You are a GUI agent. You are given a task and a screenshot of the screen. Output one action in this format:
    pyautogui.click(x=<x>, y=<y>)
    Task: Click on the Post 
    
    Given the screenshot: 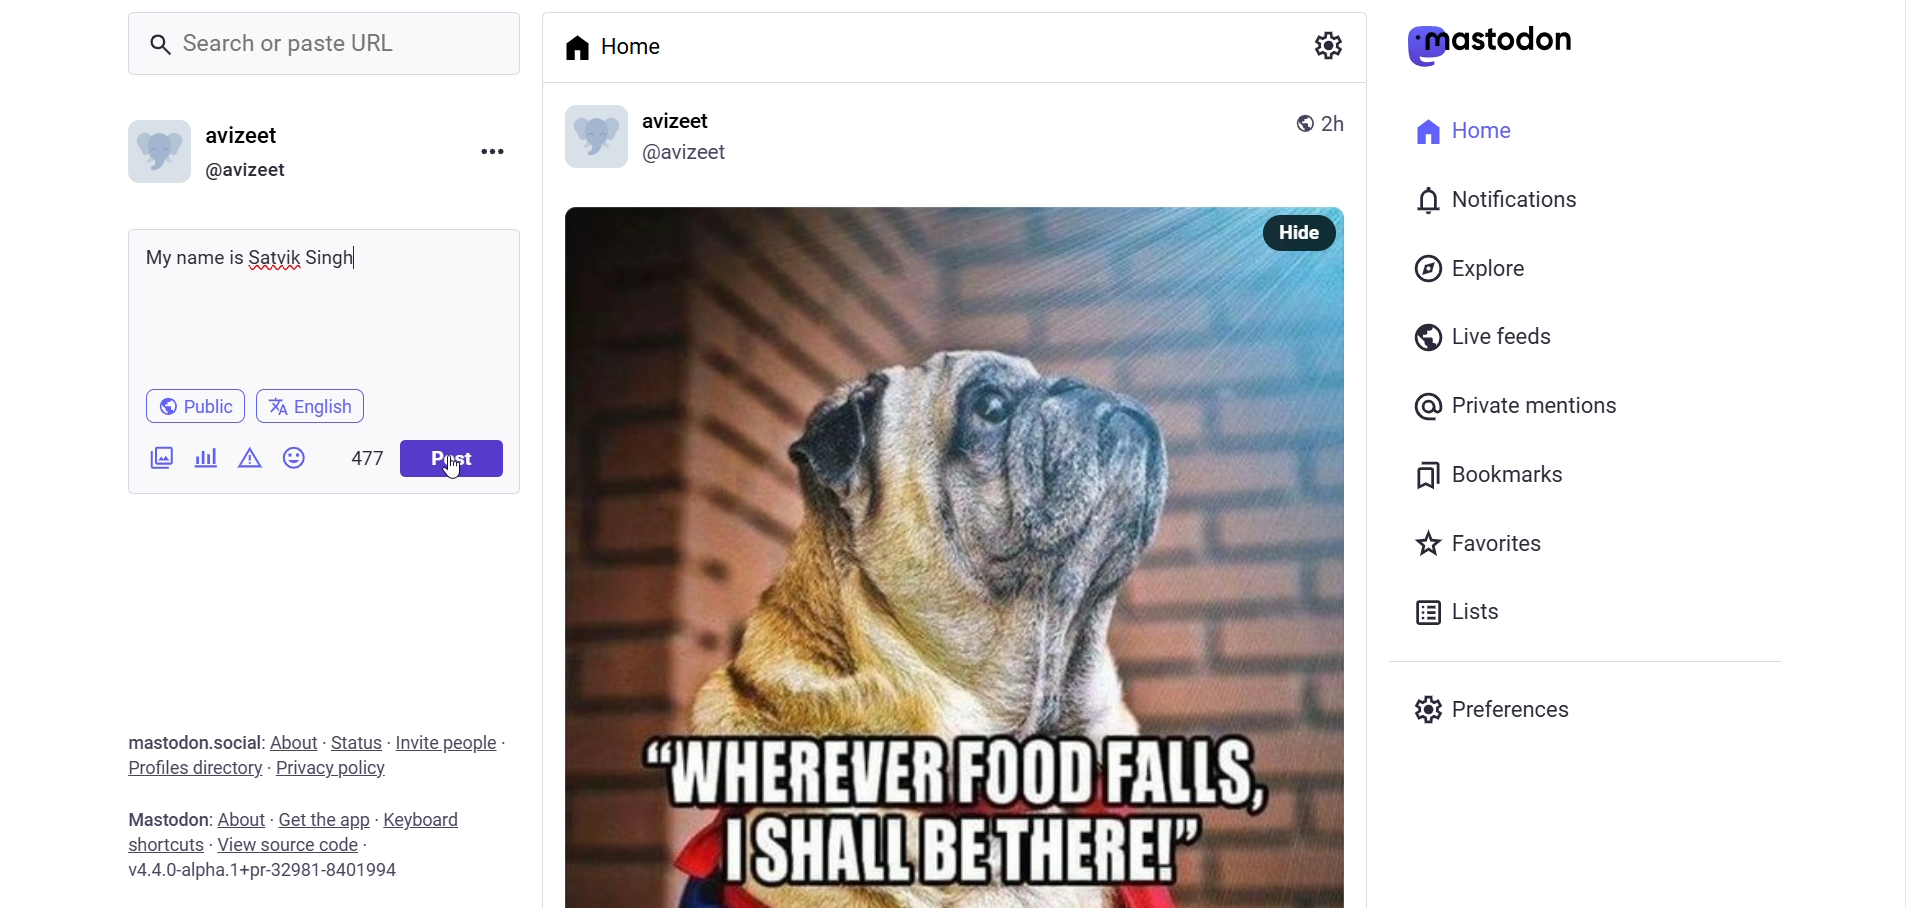 What is the action you would take?
    pyautogui.click(x=460, y=460)
    